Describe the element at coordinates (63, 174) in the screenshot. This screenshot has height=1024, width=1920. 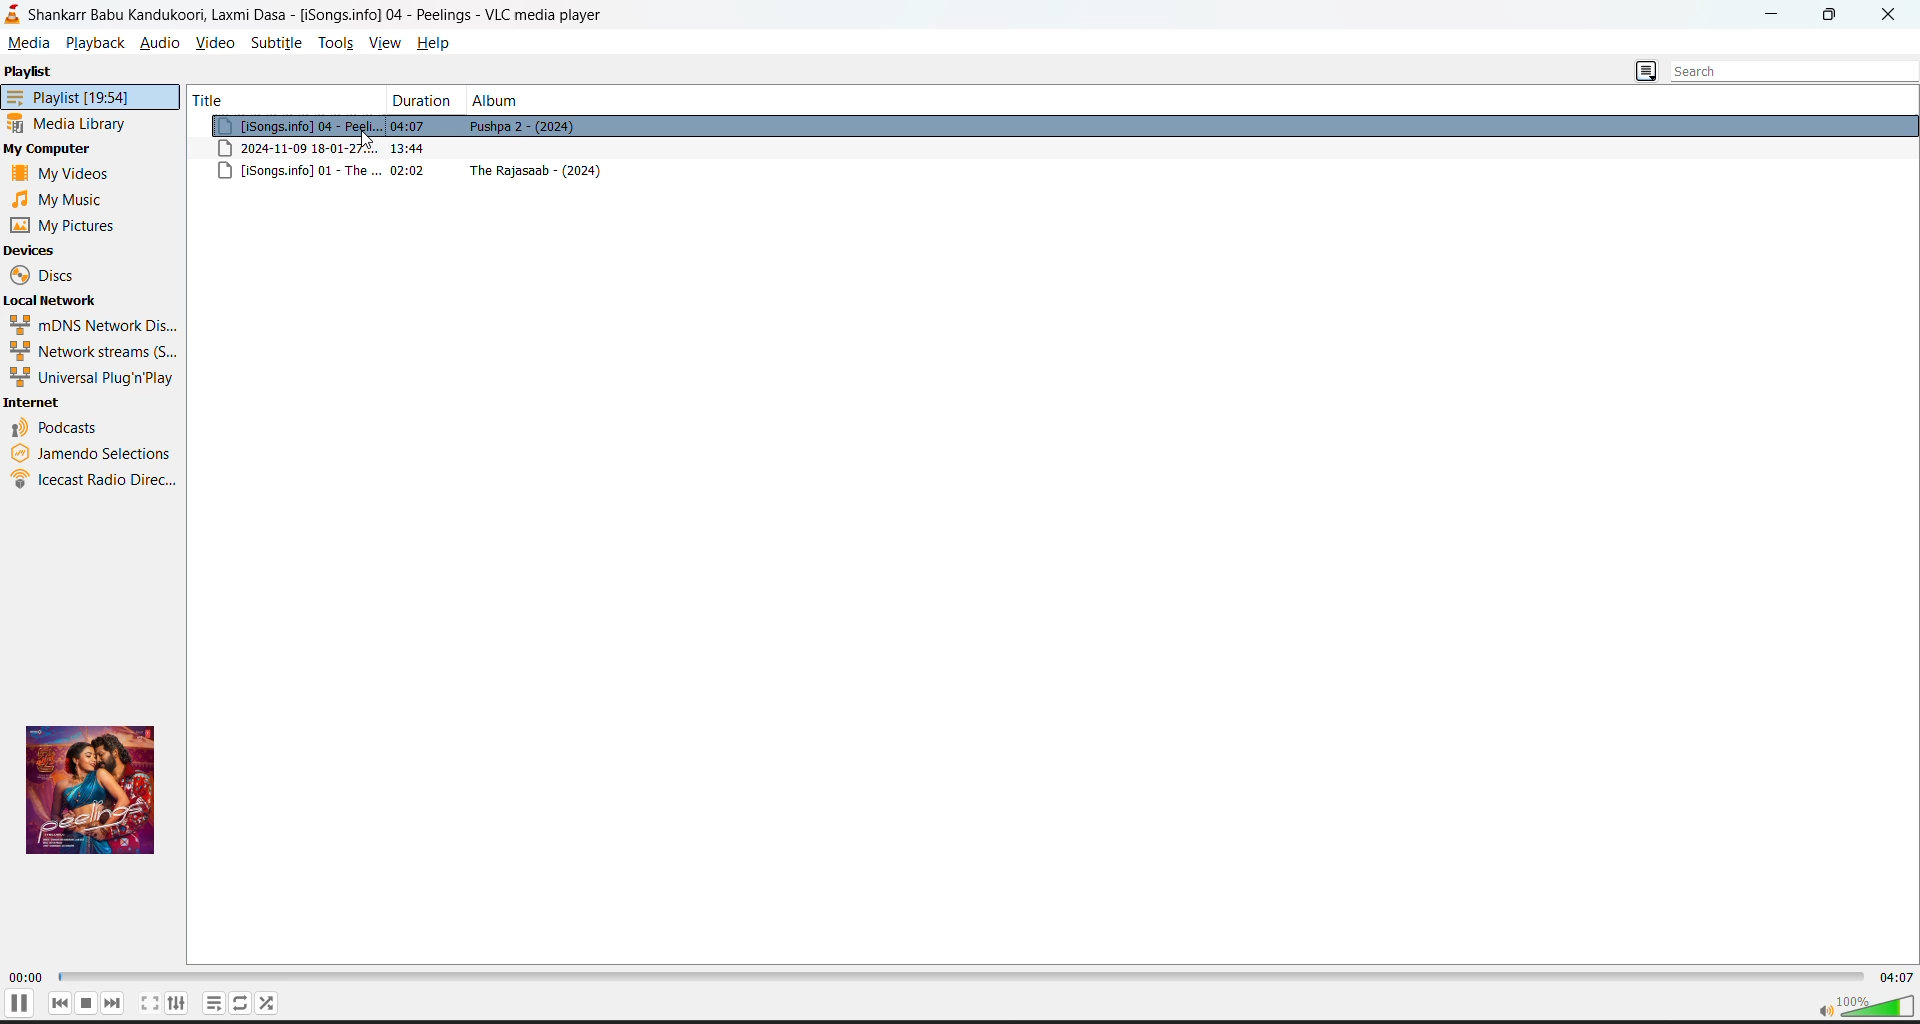
I see `videos` at that location.